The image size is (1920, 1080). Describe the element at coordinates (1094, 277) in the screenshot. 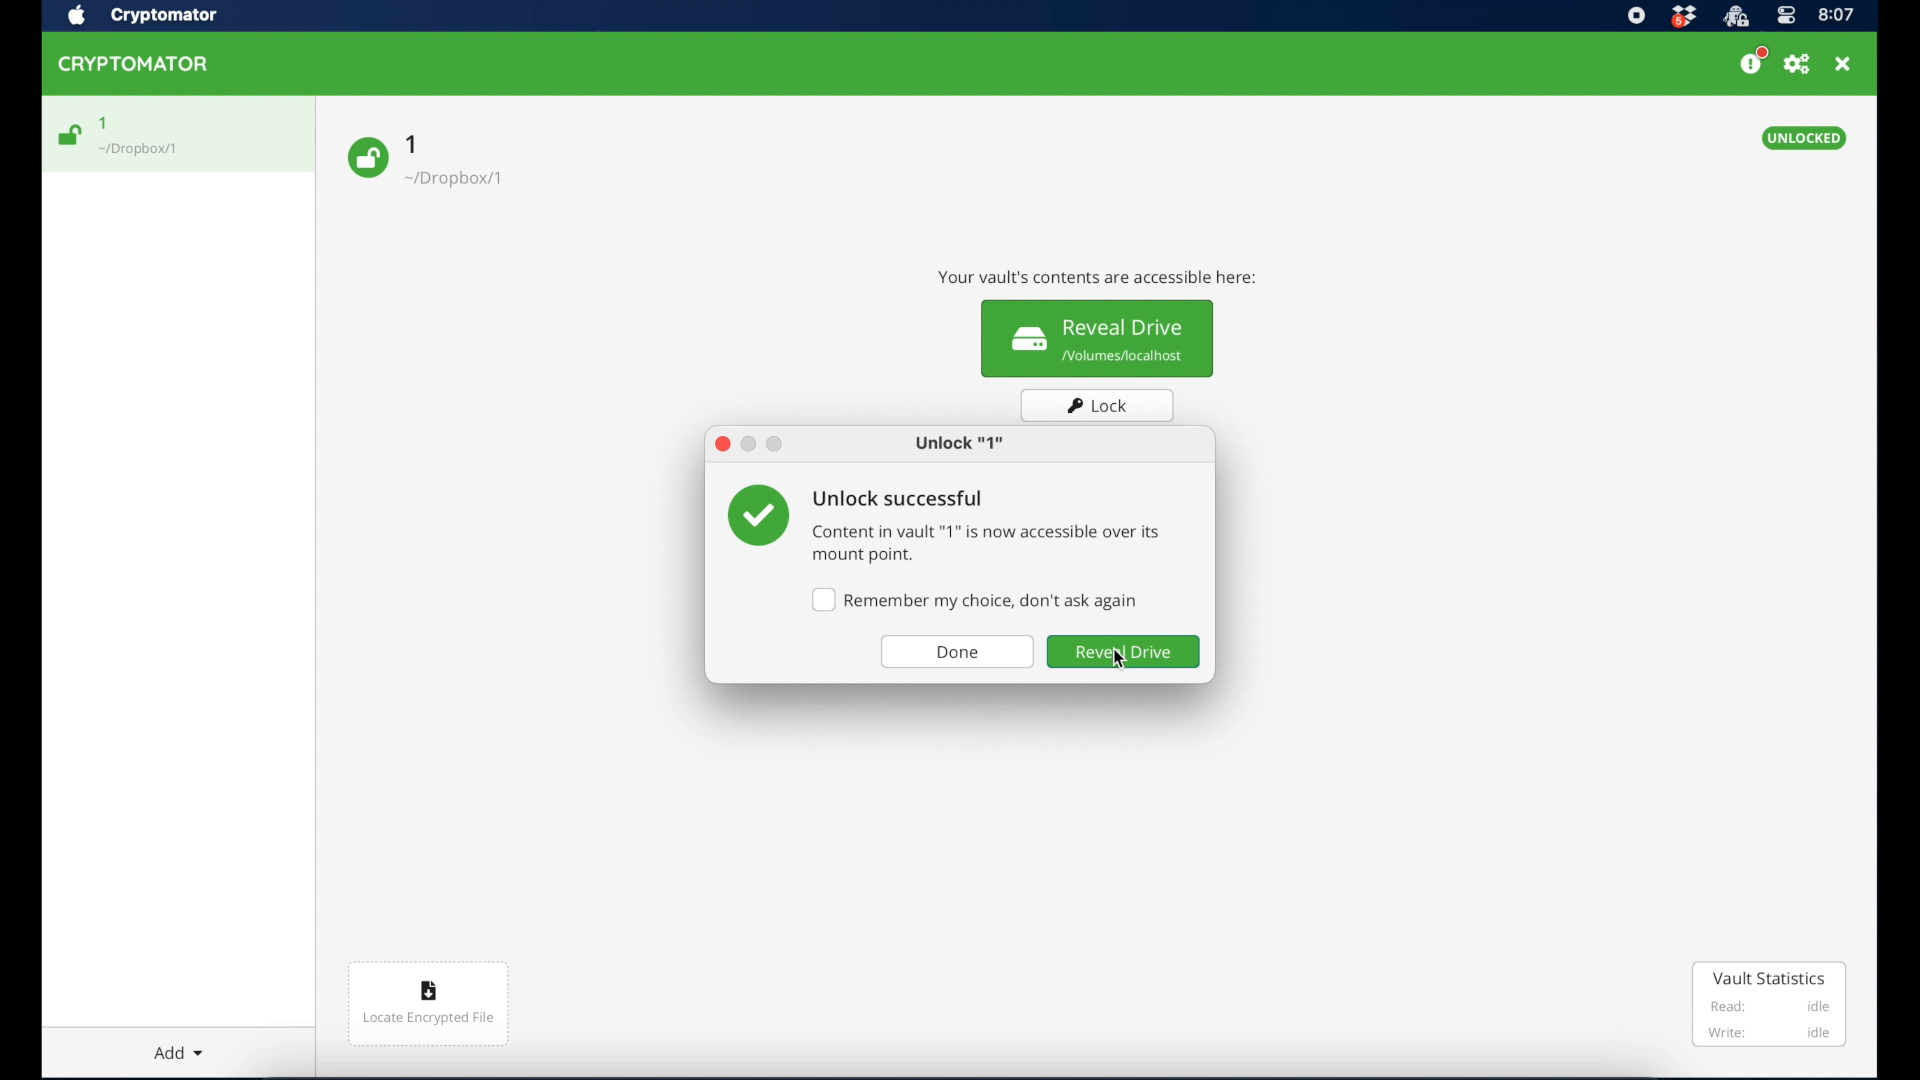

I see `info` at that location.